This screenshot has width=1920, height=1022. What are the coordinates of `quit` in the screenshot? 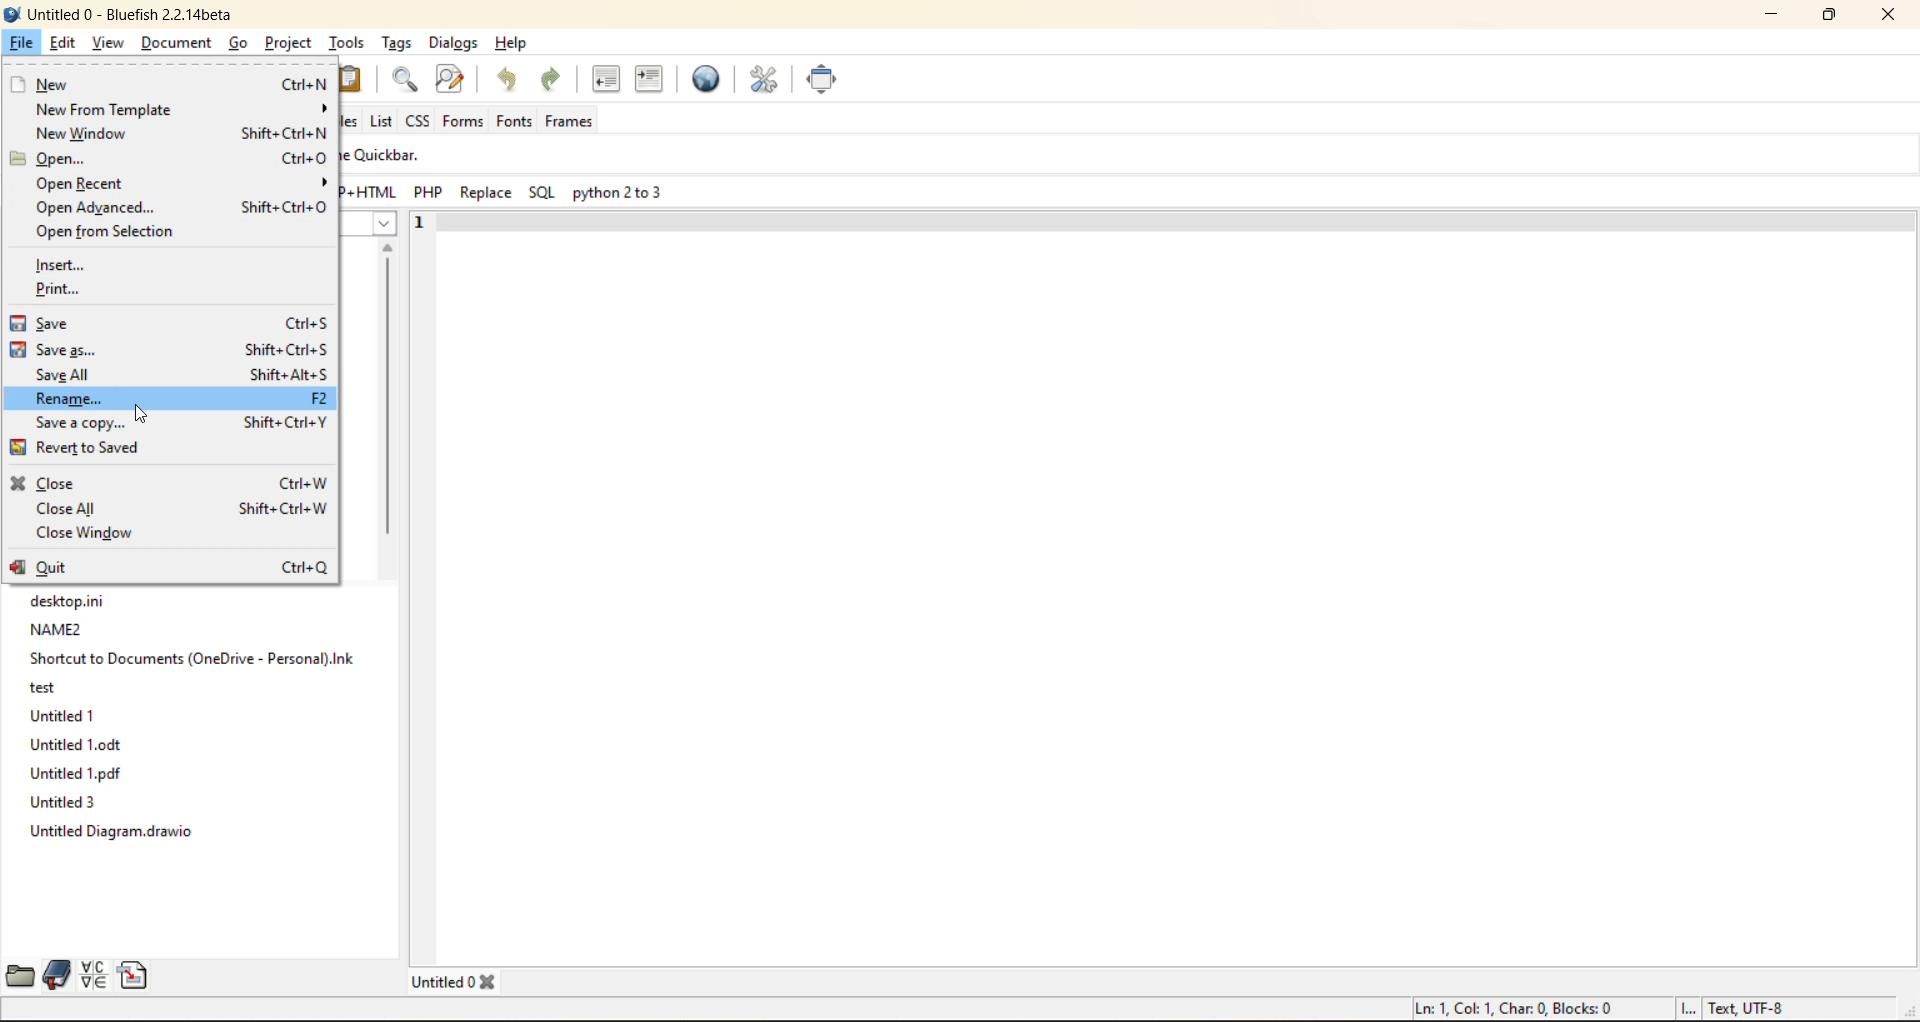 It's located at (73, 568).